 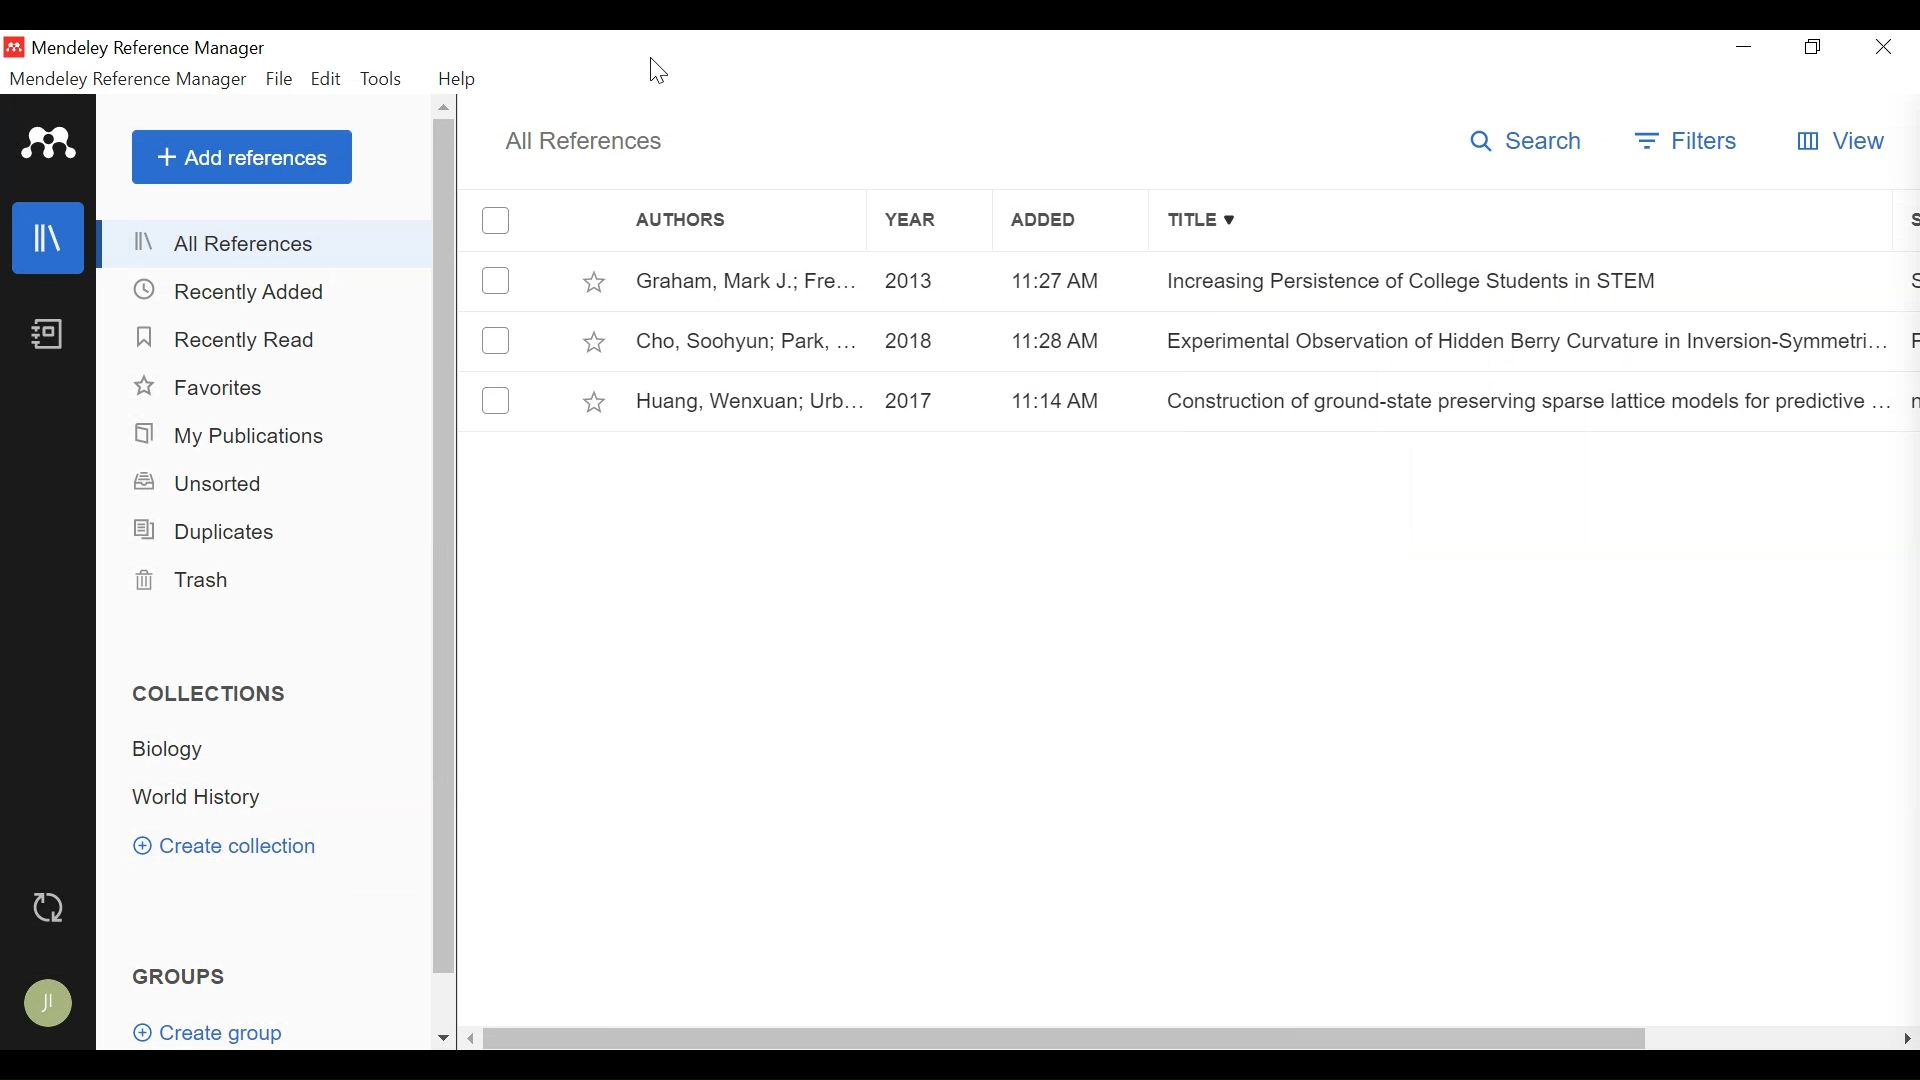 I want to click on Cursor, so click(x=658, y=72).